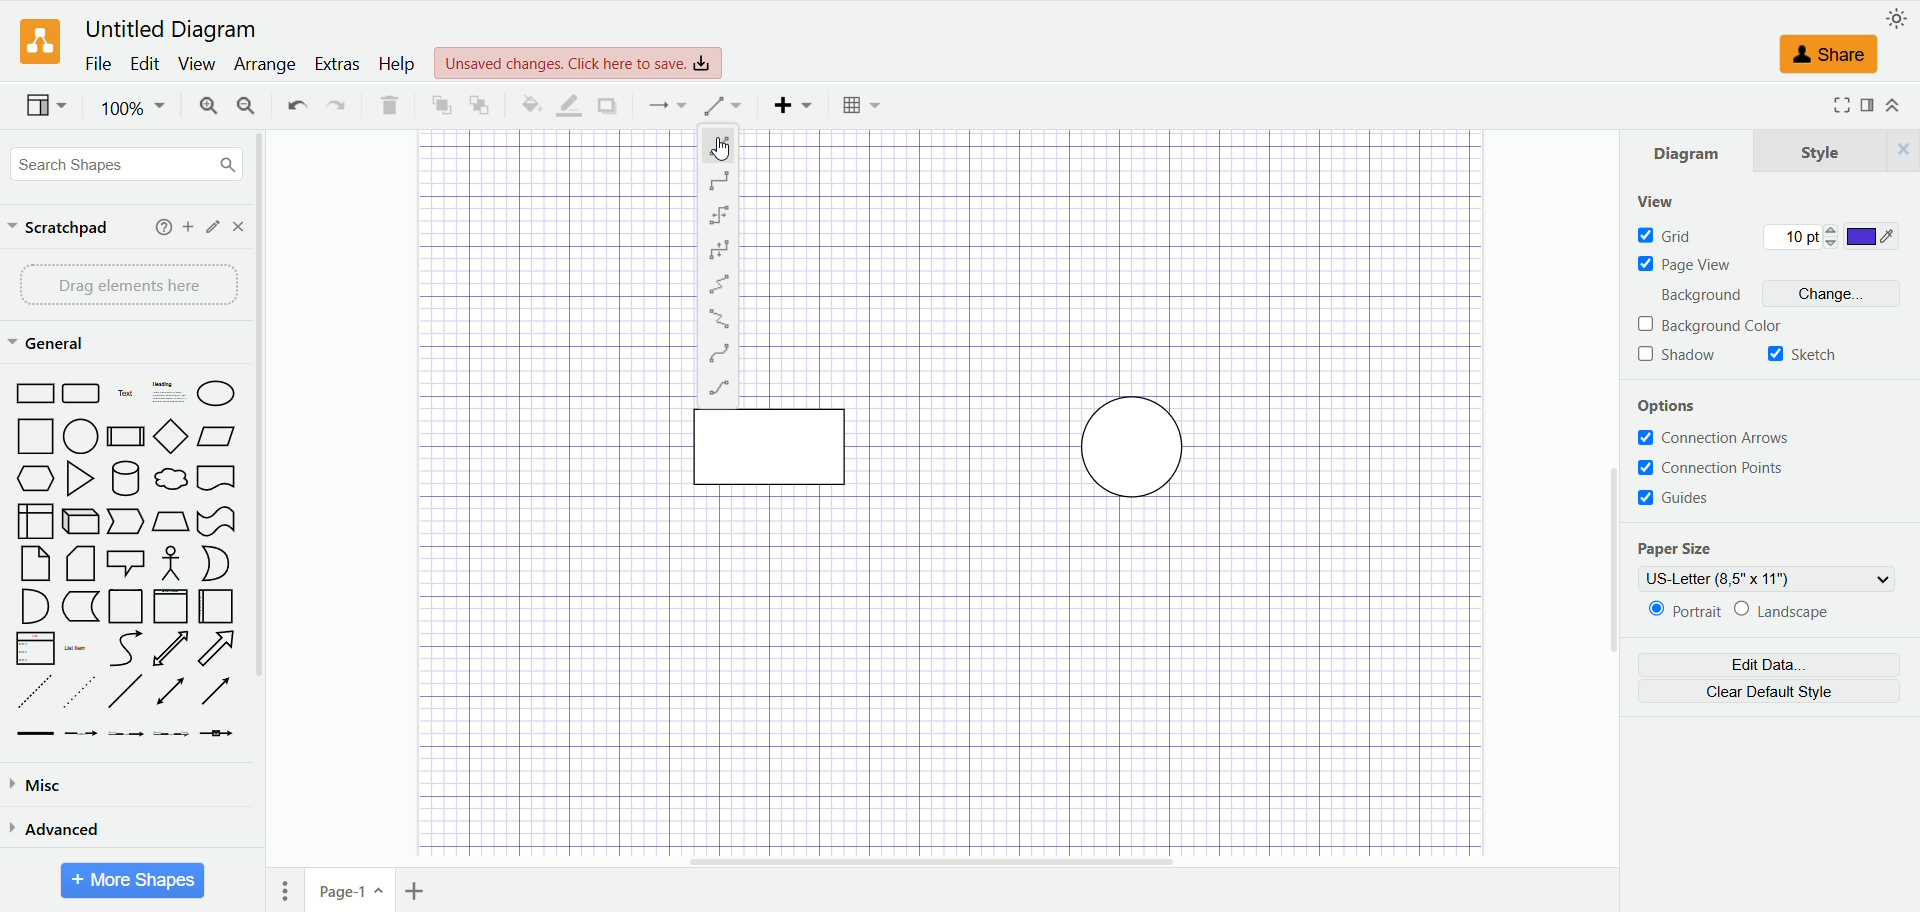  What do you see at coordinates (217, 522) in the screenshot?
I see `Irregular Flag` at bounding box center [217, 522].